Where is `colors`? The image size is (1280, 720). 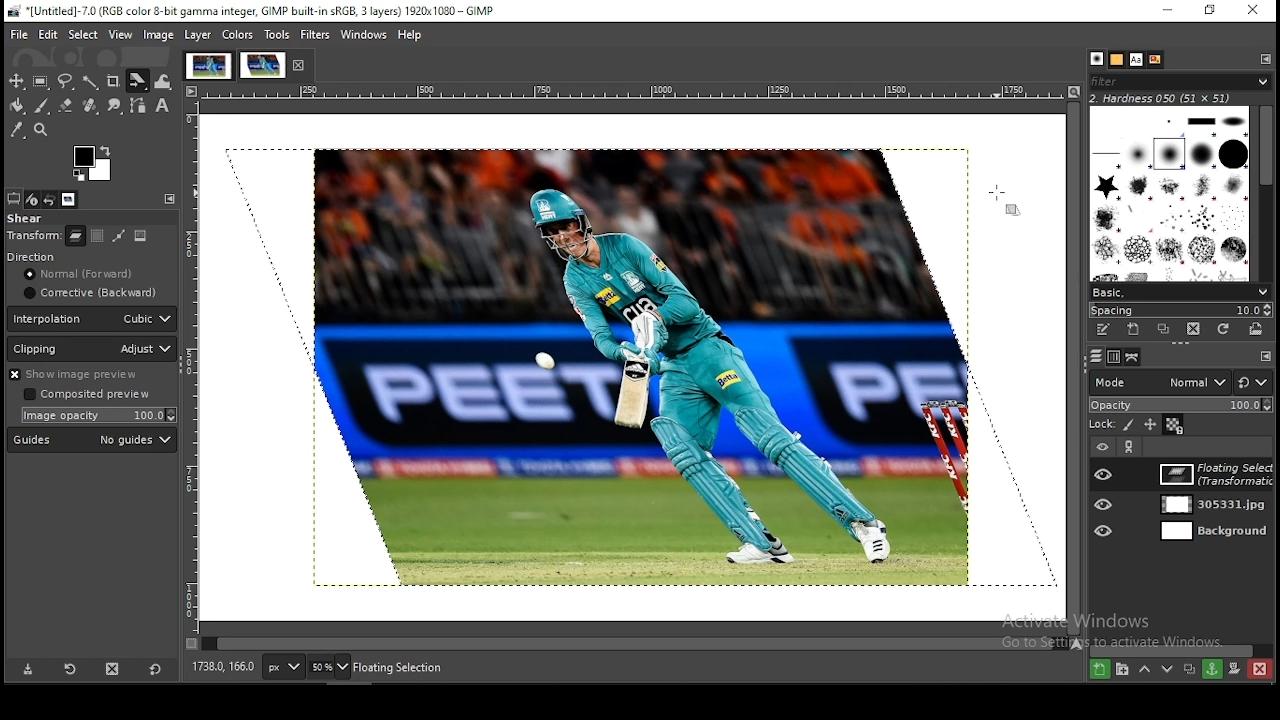 colors is located at coordinates (93, 161).